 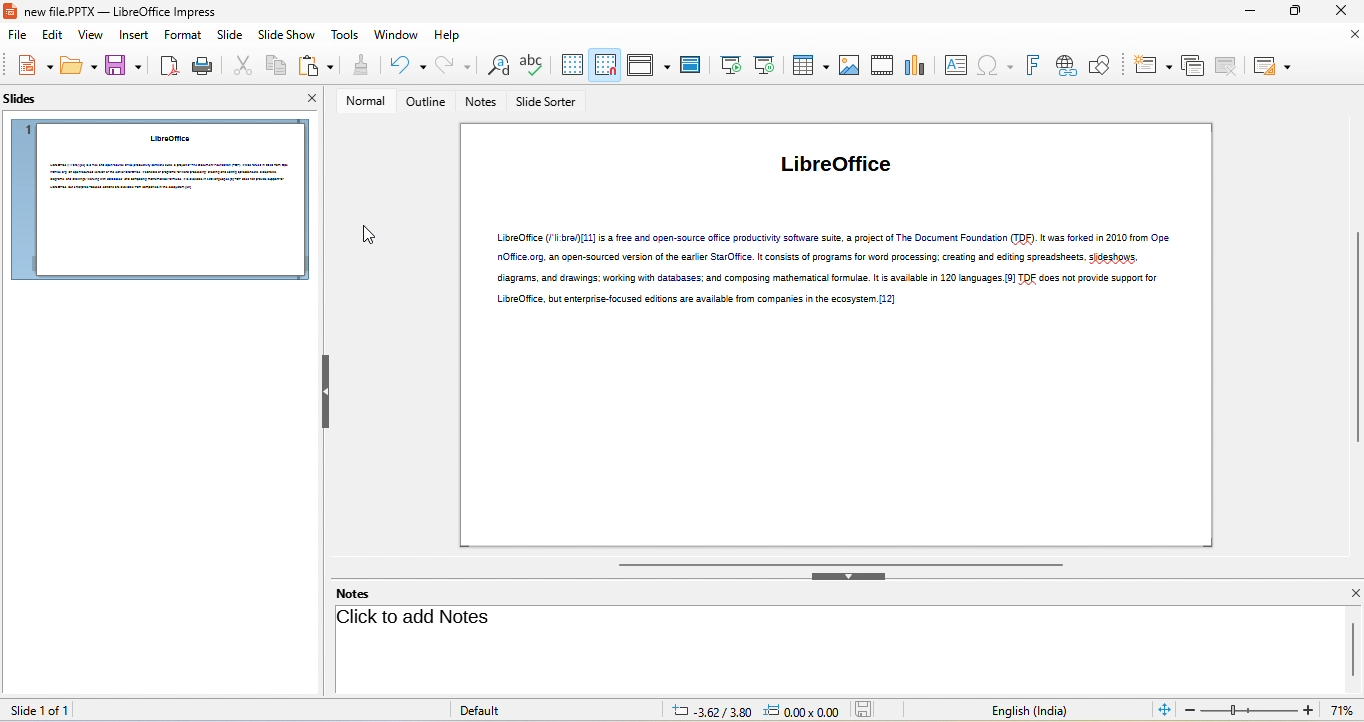 What do you see at coordinates (499, 68) in the screenshot?
I see `find and replace` at bounding box center [499, 68].